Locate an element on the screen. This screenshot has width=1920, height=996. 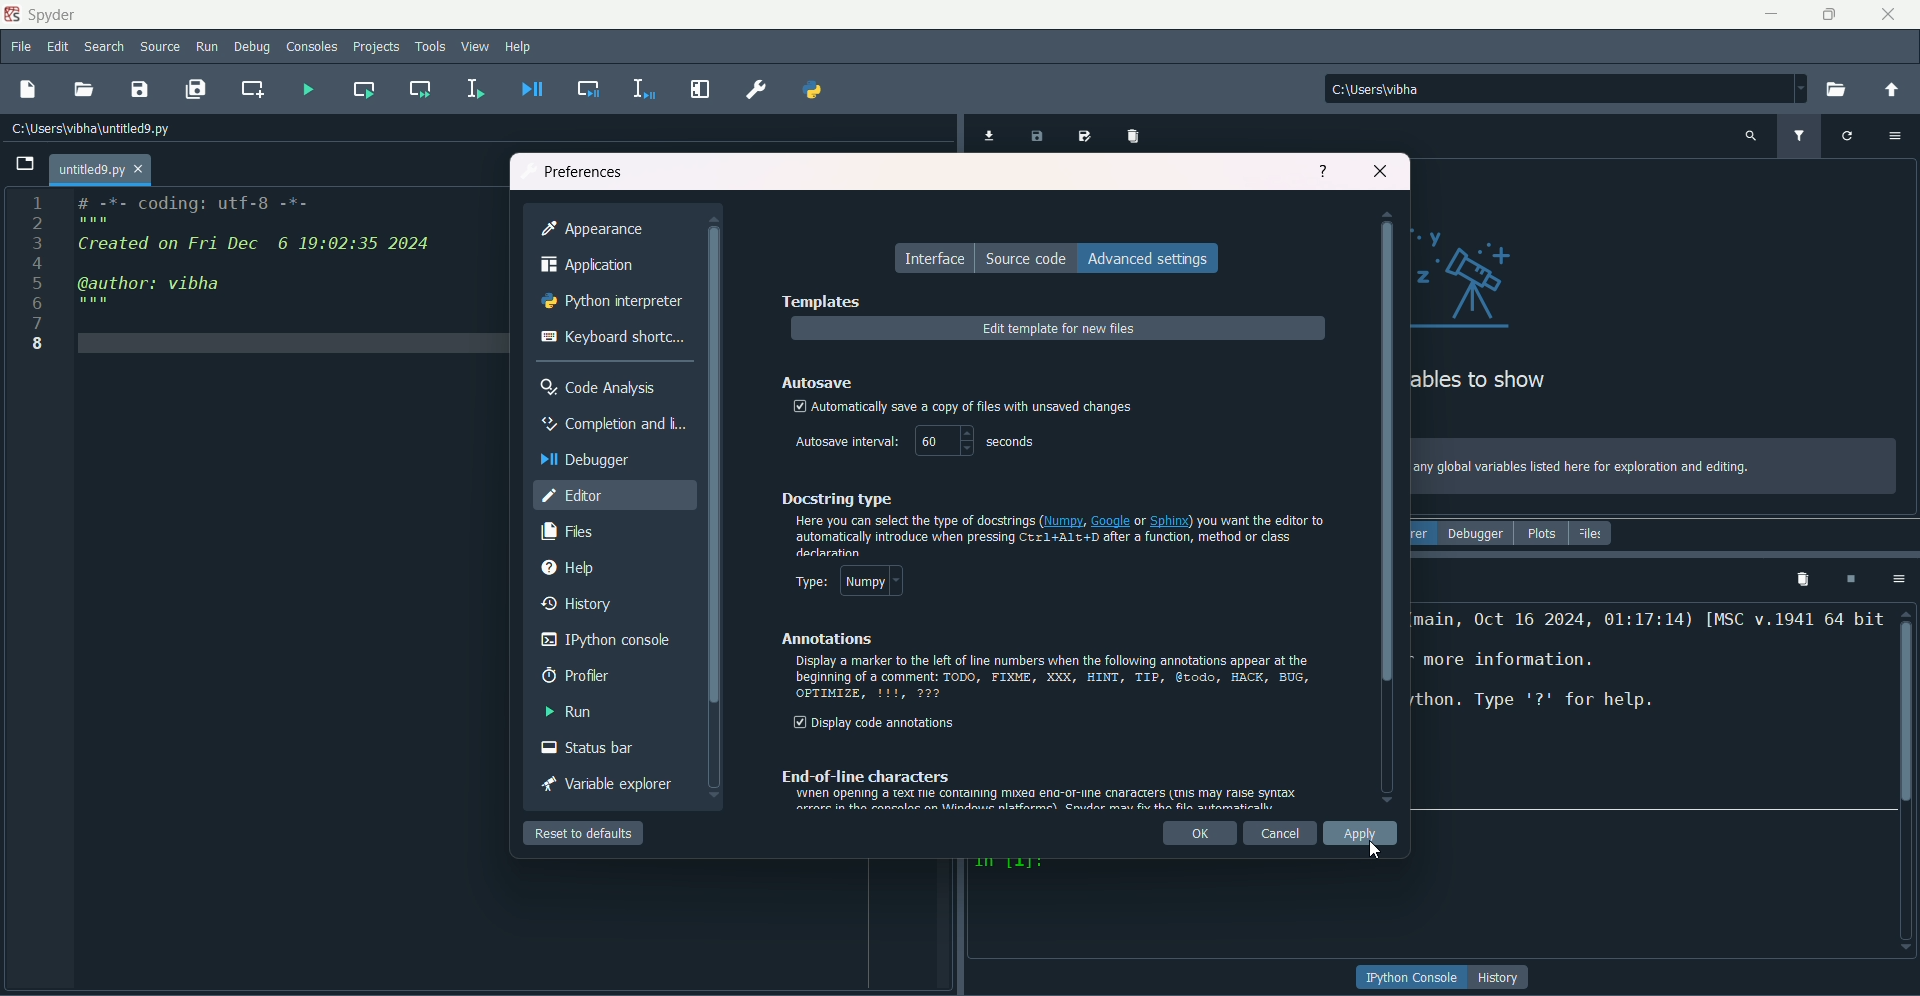
debug selection is located at coordinates (640, 89).